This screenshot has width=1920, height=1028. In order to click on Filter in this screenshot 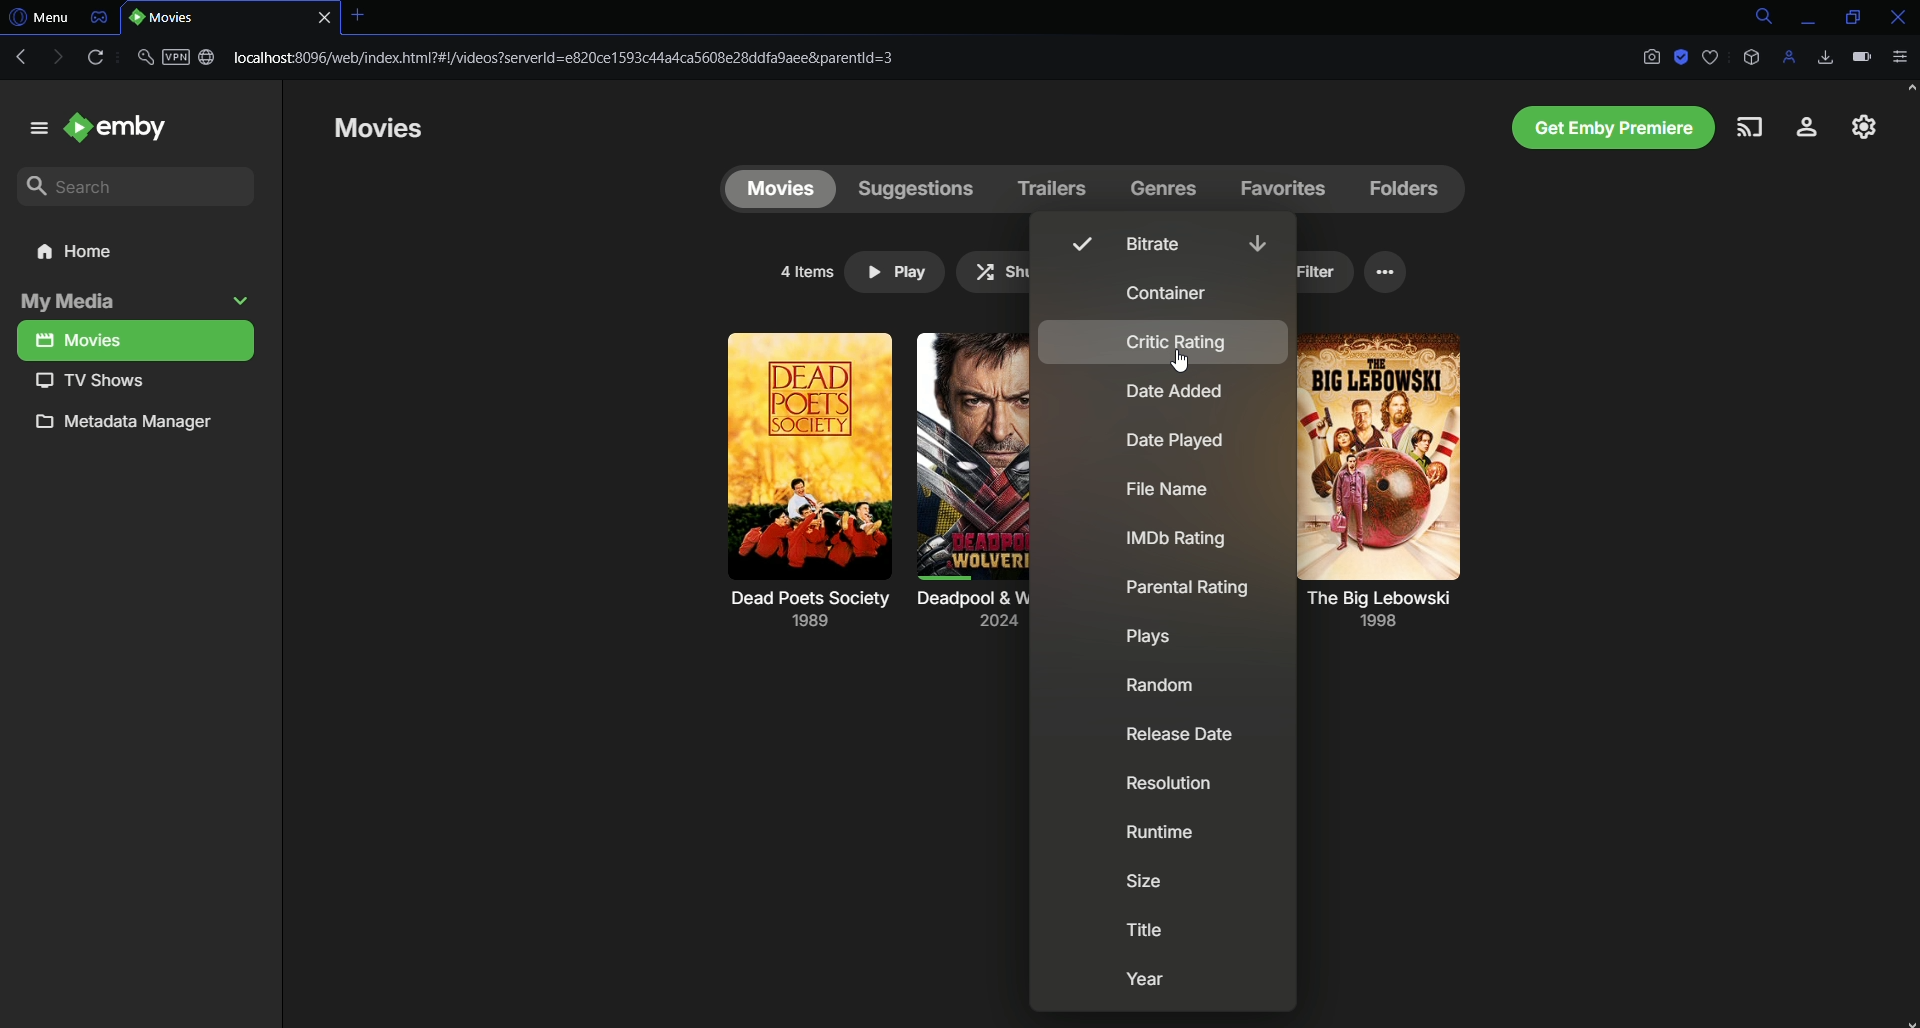, I will do `click(1308, 276)`.